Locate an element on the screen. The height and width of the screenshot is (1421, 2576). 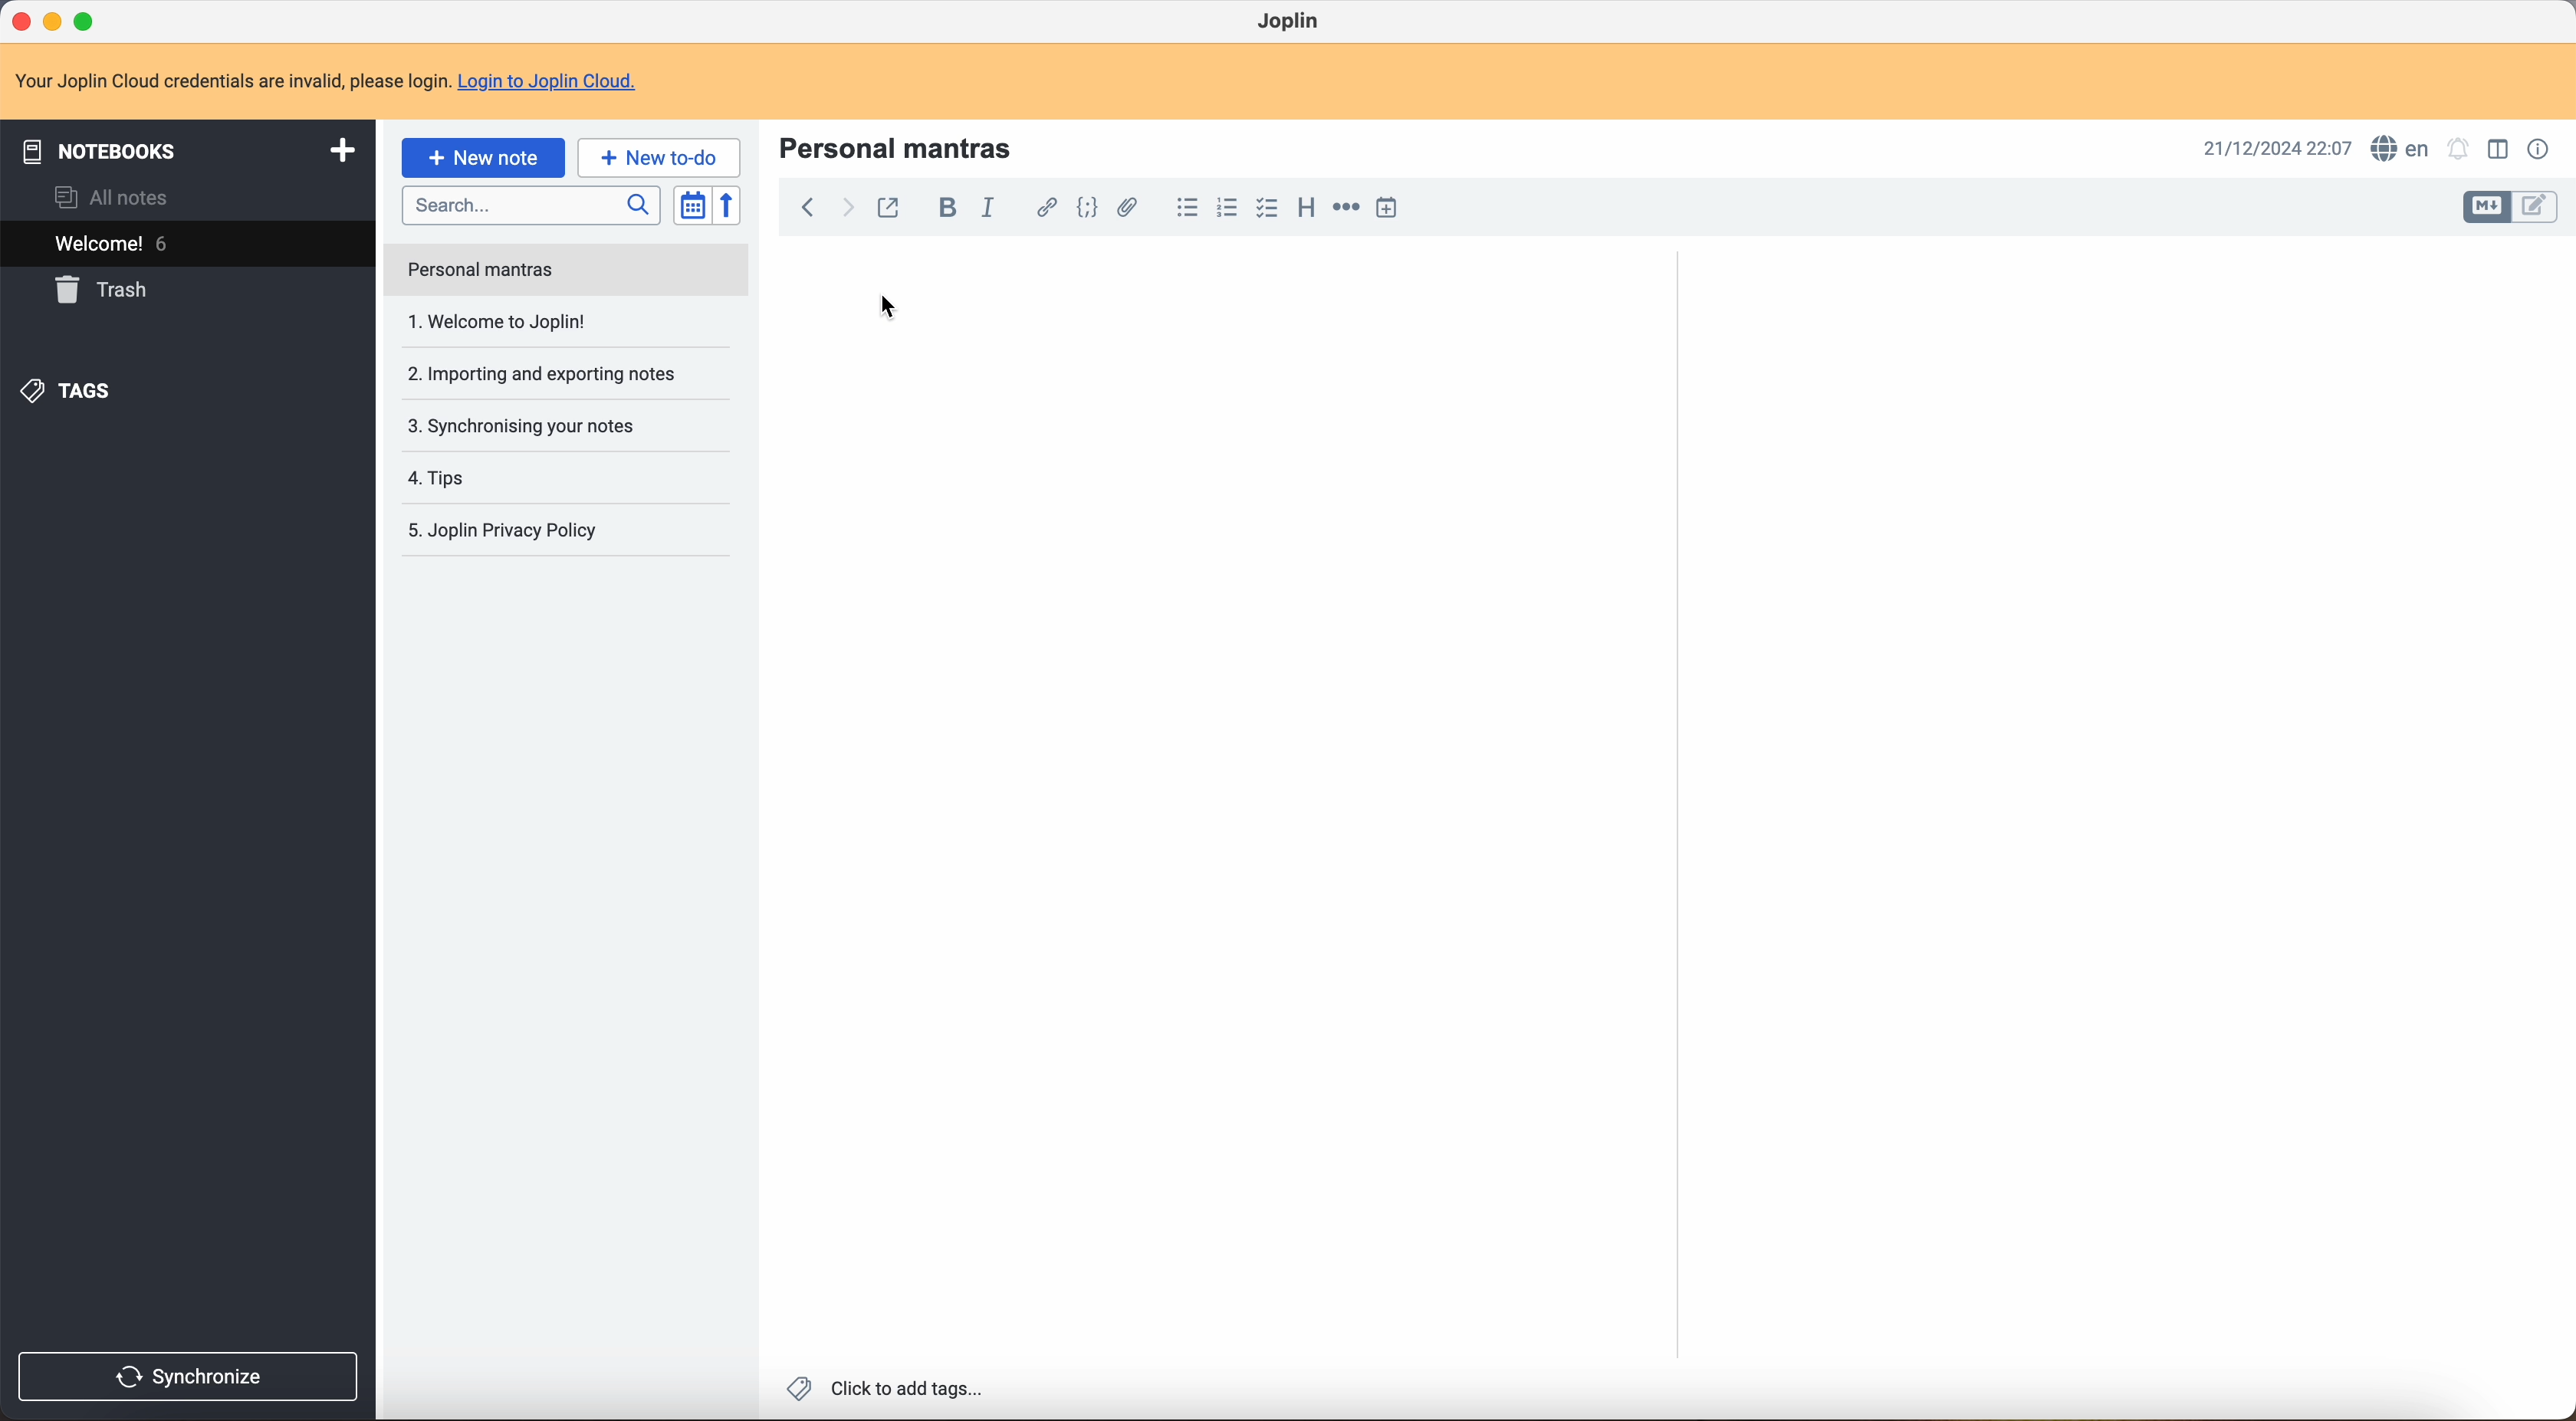
importing and exporting notes is located at coordinates (541, 321).